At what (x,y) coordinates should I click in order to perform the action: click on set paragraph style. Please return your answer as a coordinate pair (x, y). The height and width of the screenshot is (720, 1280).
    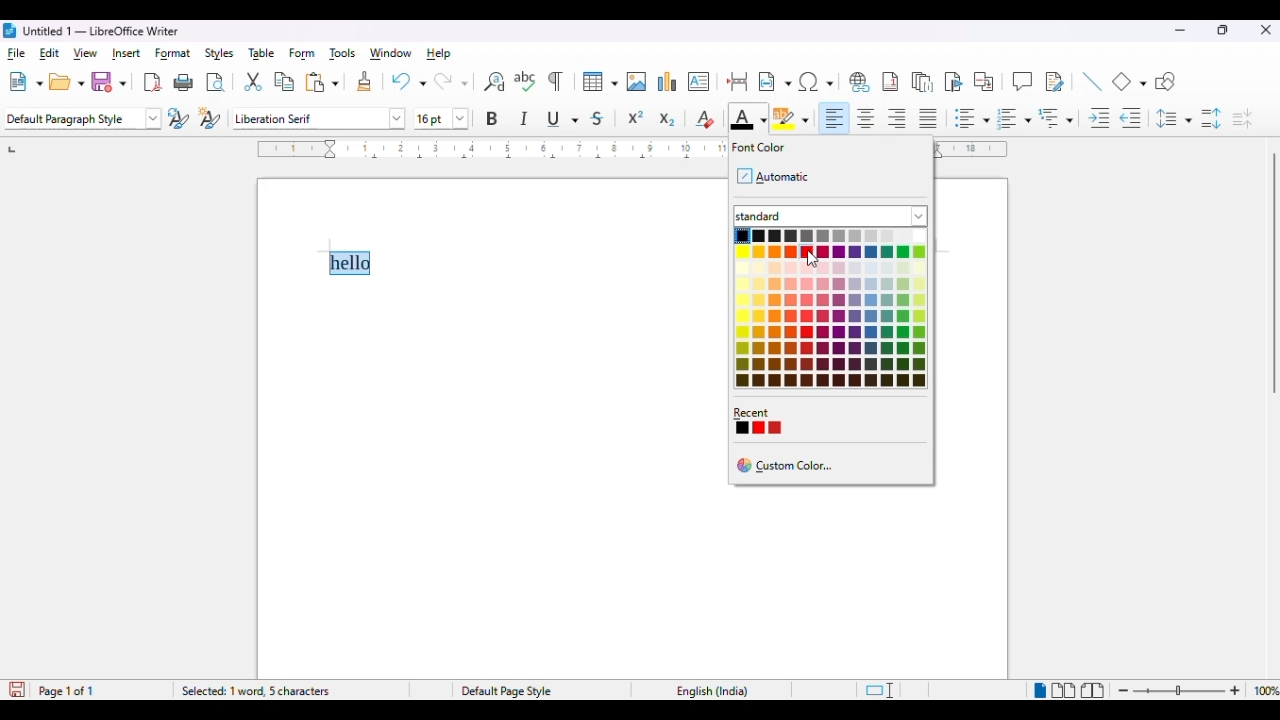
    Looking at the image, I should click on (83, 119).